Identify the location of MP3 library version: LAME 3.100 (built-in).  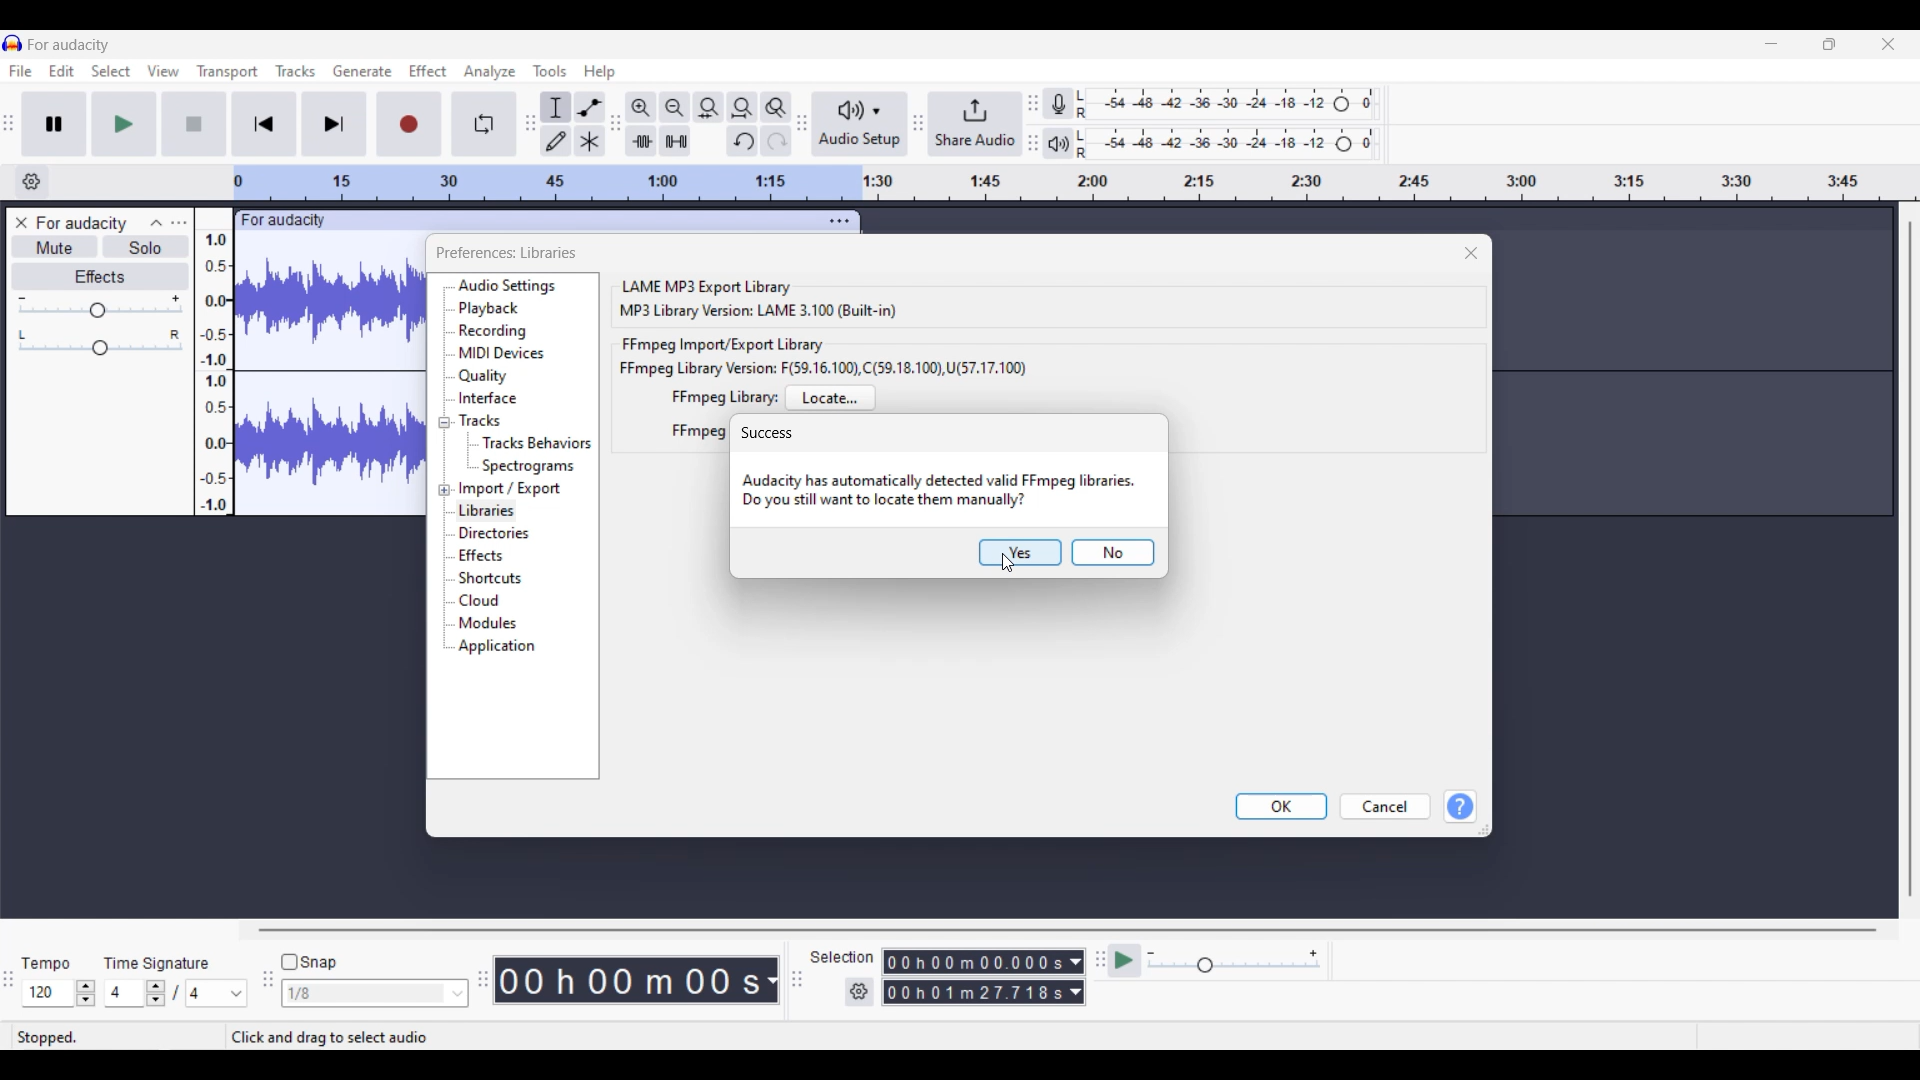
(758, 311).